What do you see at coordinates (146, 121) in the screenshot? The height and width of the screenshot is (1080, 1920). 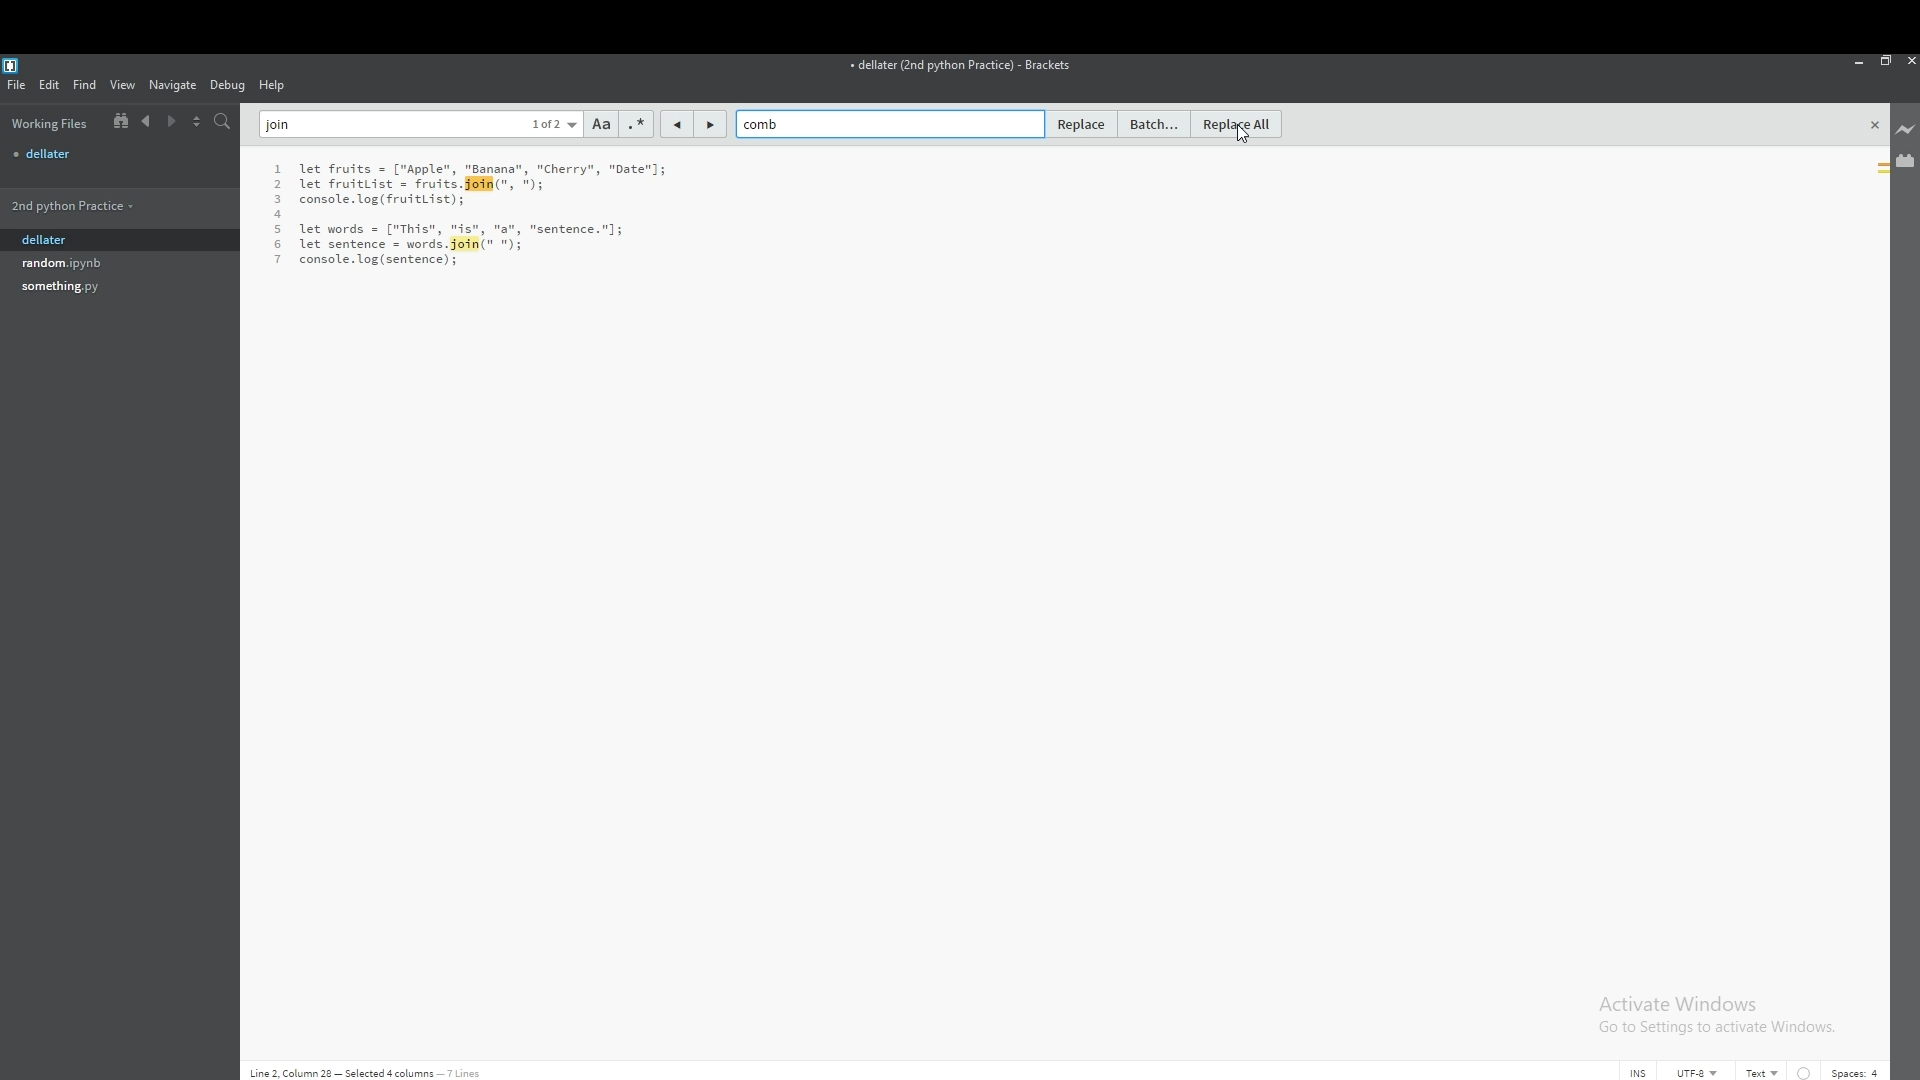 I see `previous` at bounding box center [146, 121].